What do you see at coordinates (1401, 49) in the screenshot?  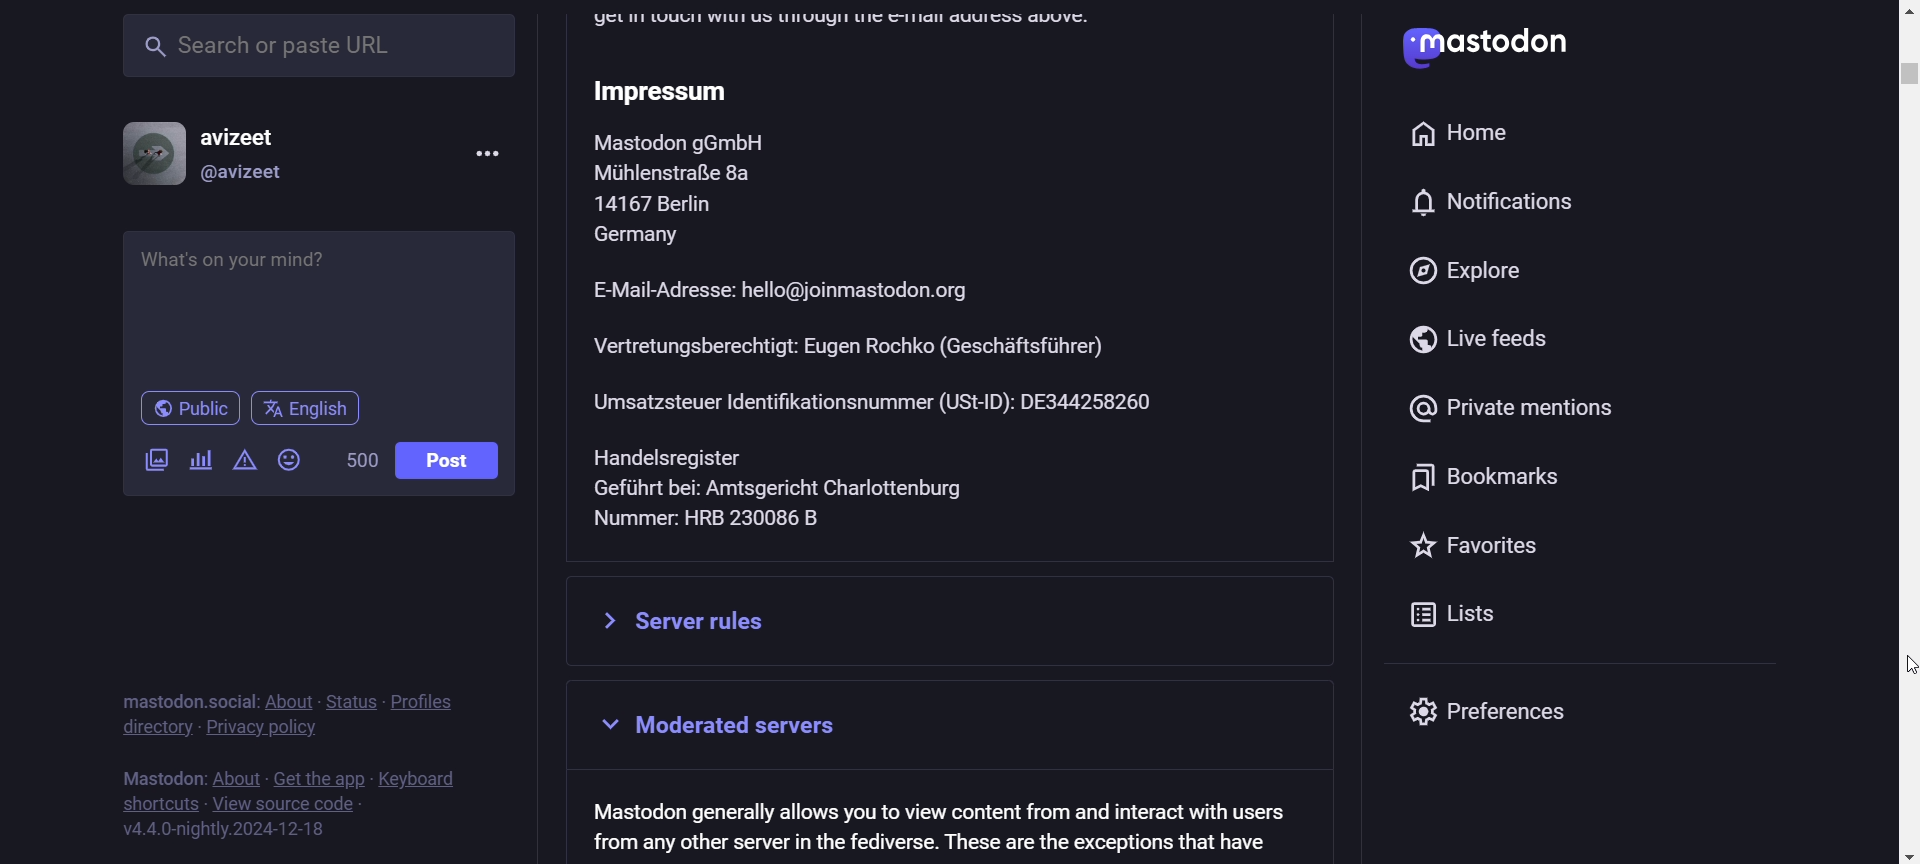 I see `logo` at bounding box center [1401, 49].